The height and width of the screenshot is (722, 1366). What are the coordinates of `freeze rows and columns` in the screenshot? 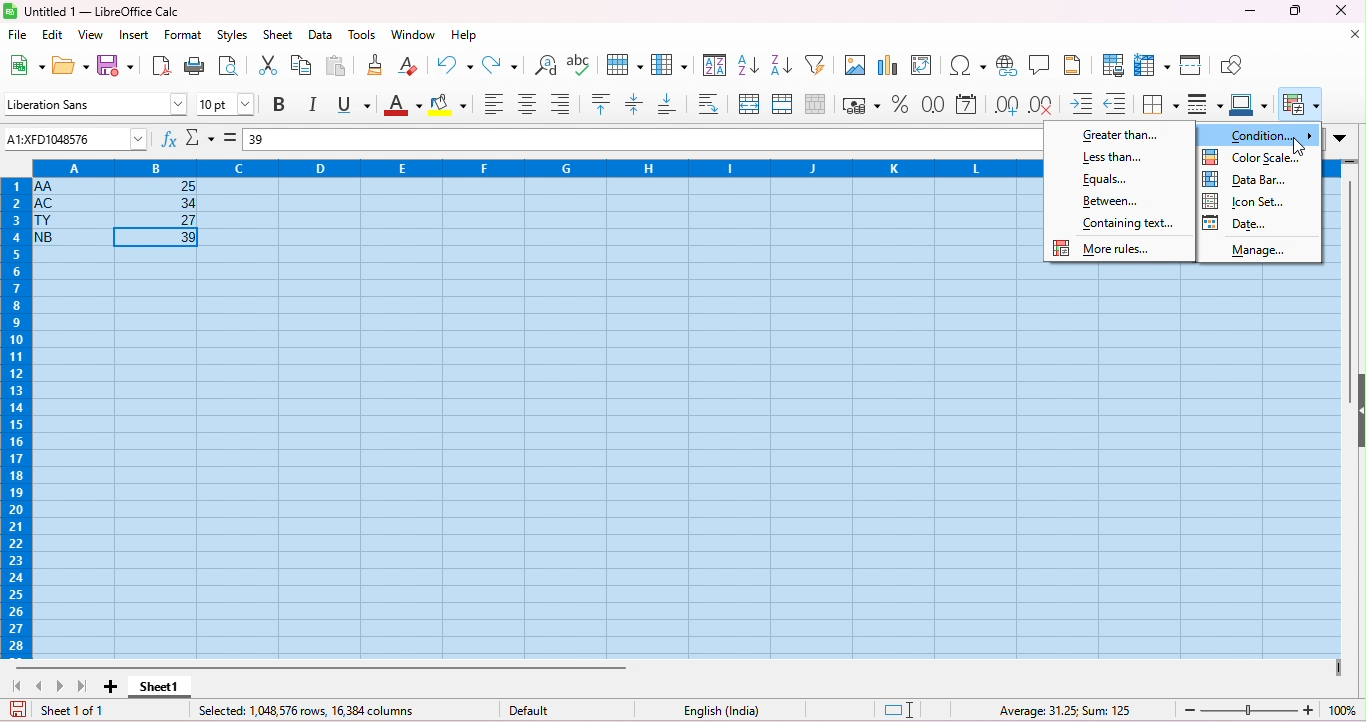 It's located at (1153, 64).